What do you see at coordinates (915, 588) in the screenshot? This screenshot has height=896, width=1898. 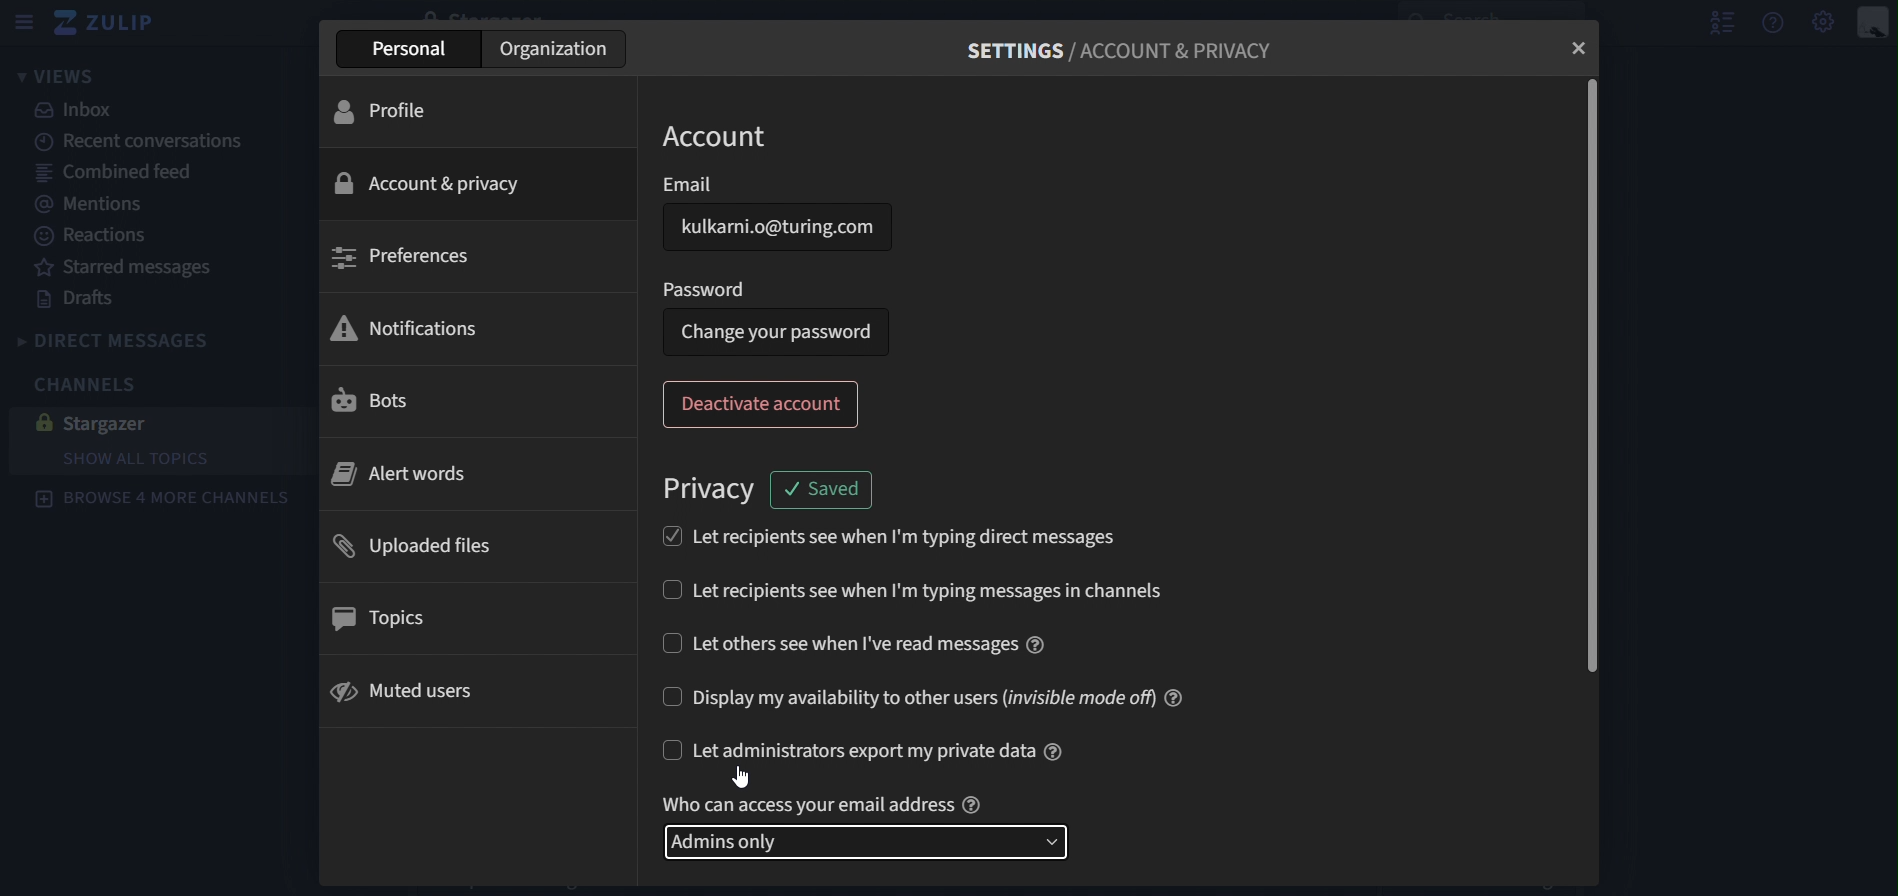 I see `let recipients see when I'm typing messages in channels` at bounding box center [915, 588].